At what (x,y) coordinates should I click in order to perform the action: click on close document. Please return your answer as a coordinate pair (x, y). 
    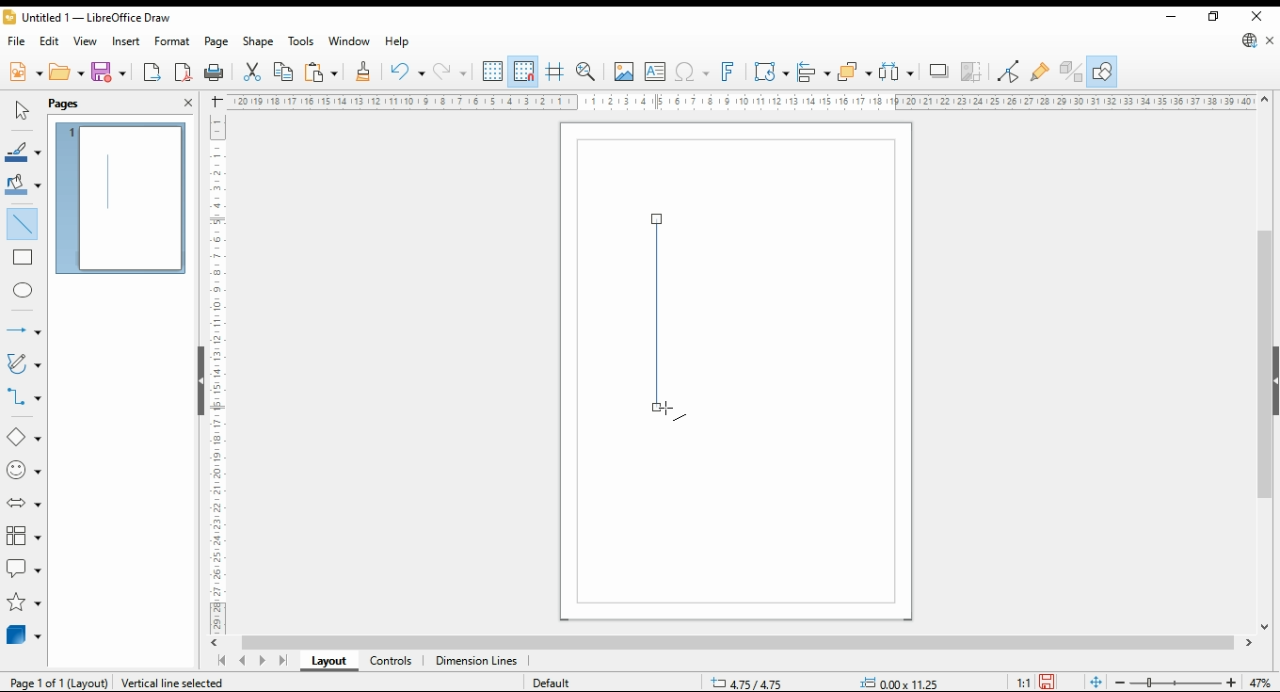
    Looking at the image, I should click on (1271, 42).